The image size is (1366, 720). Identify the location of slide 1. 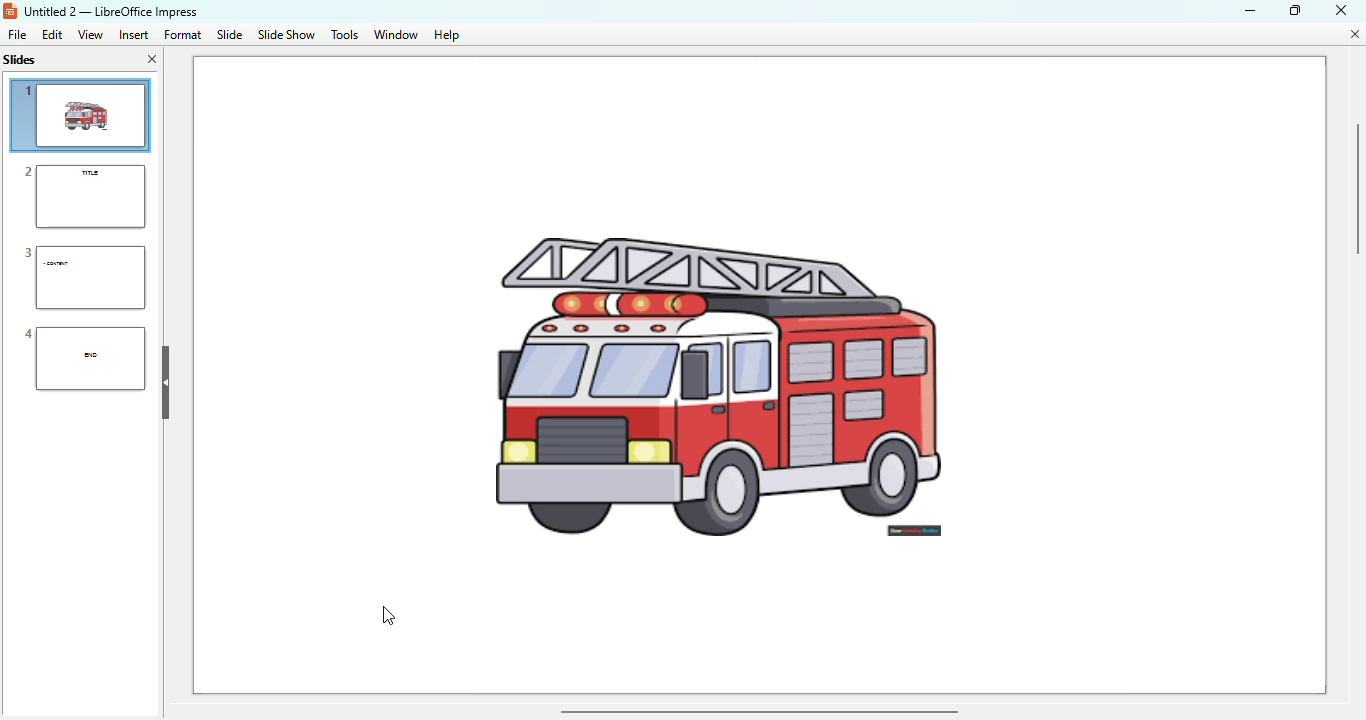
(81, 115).